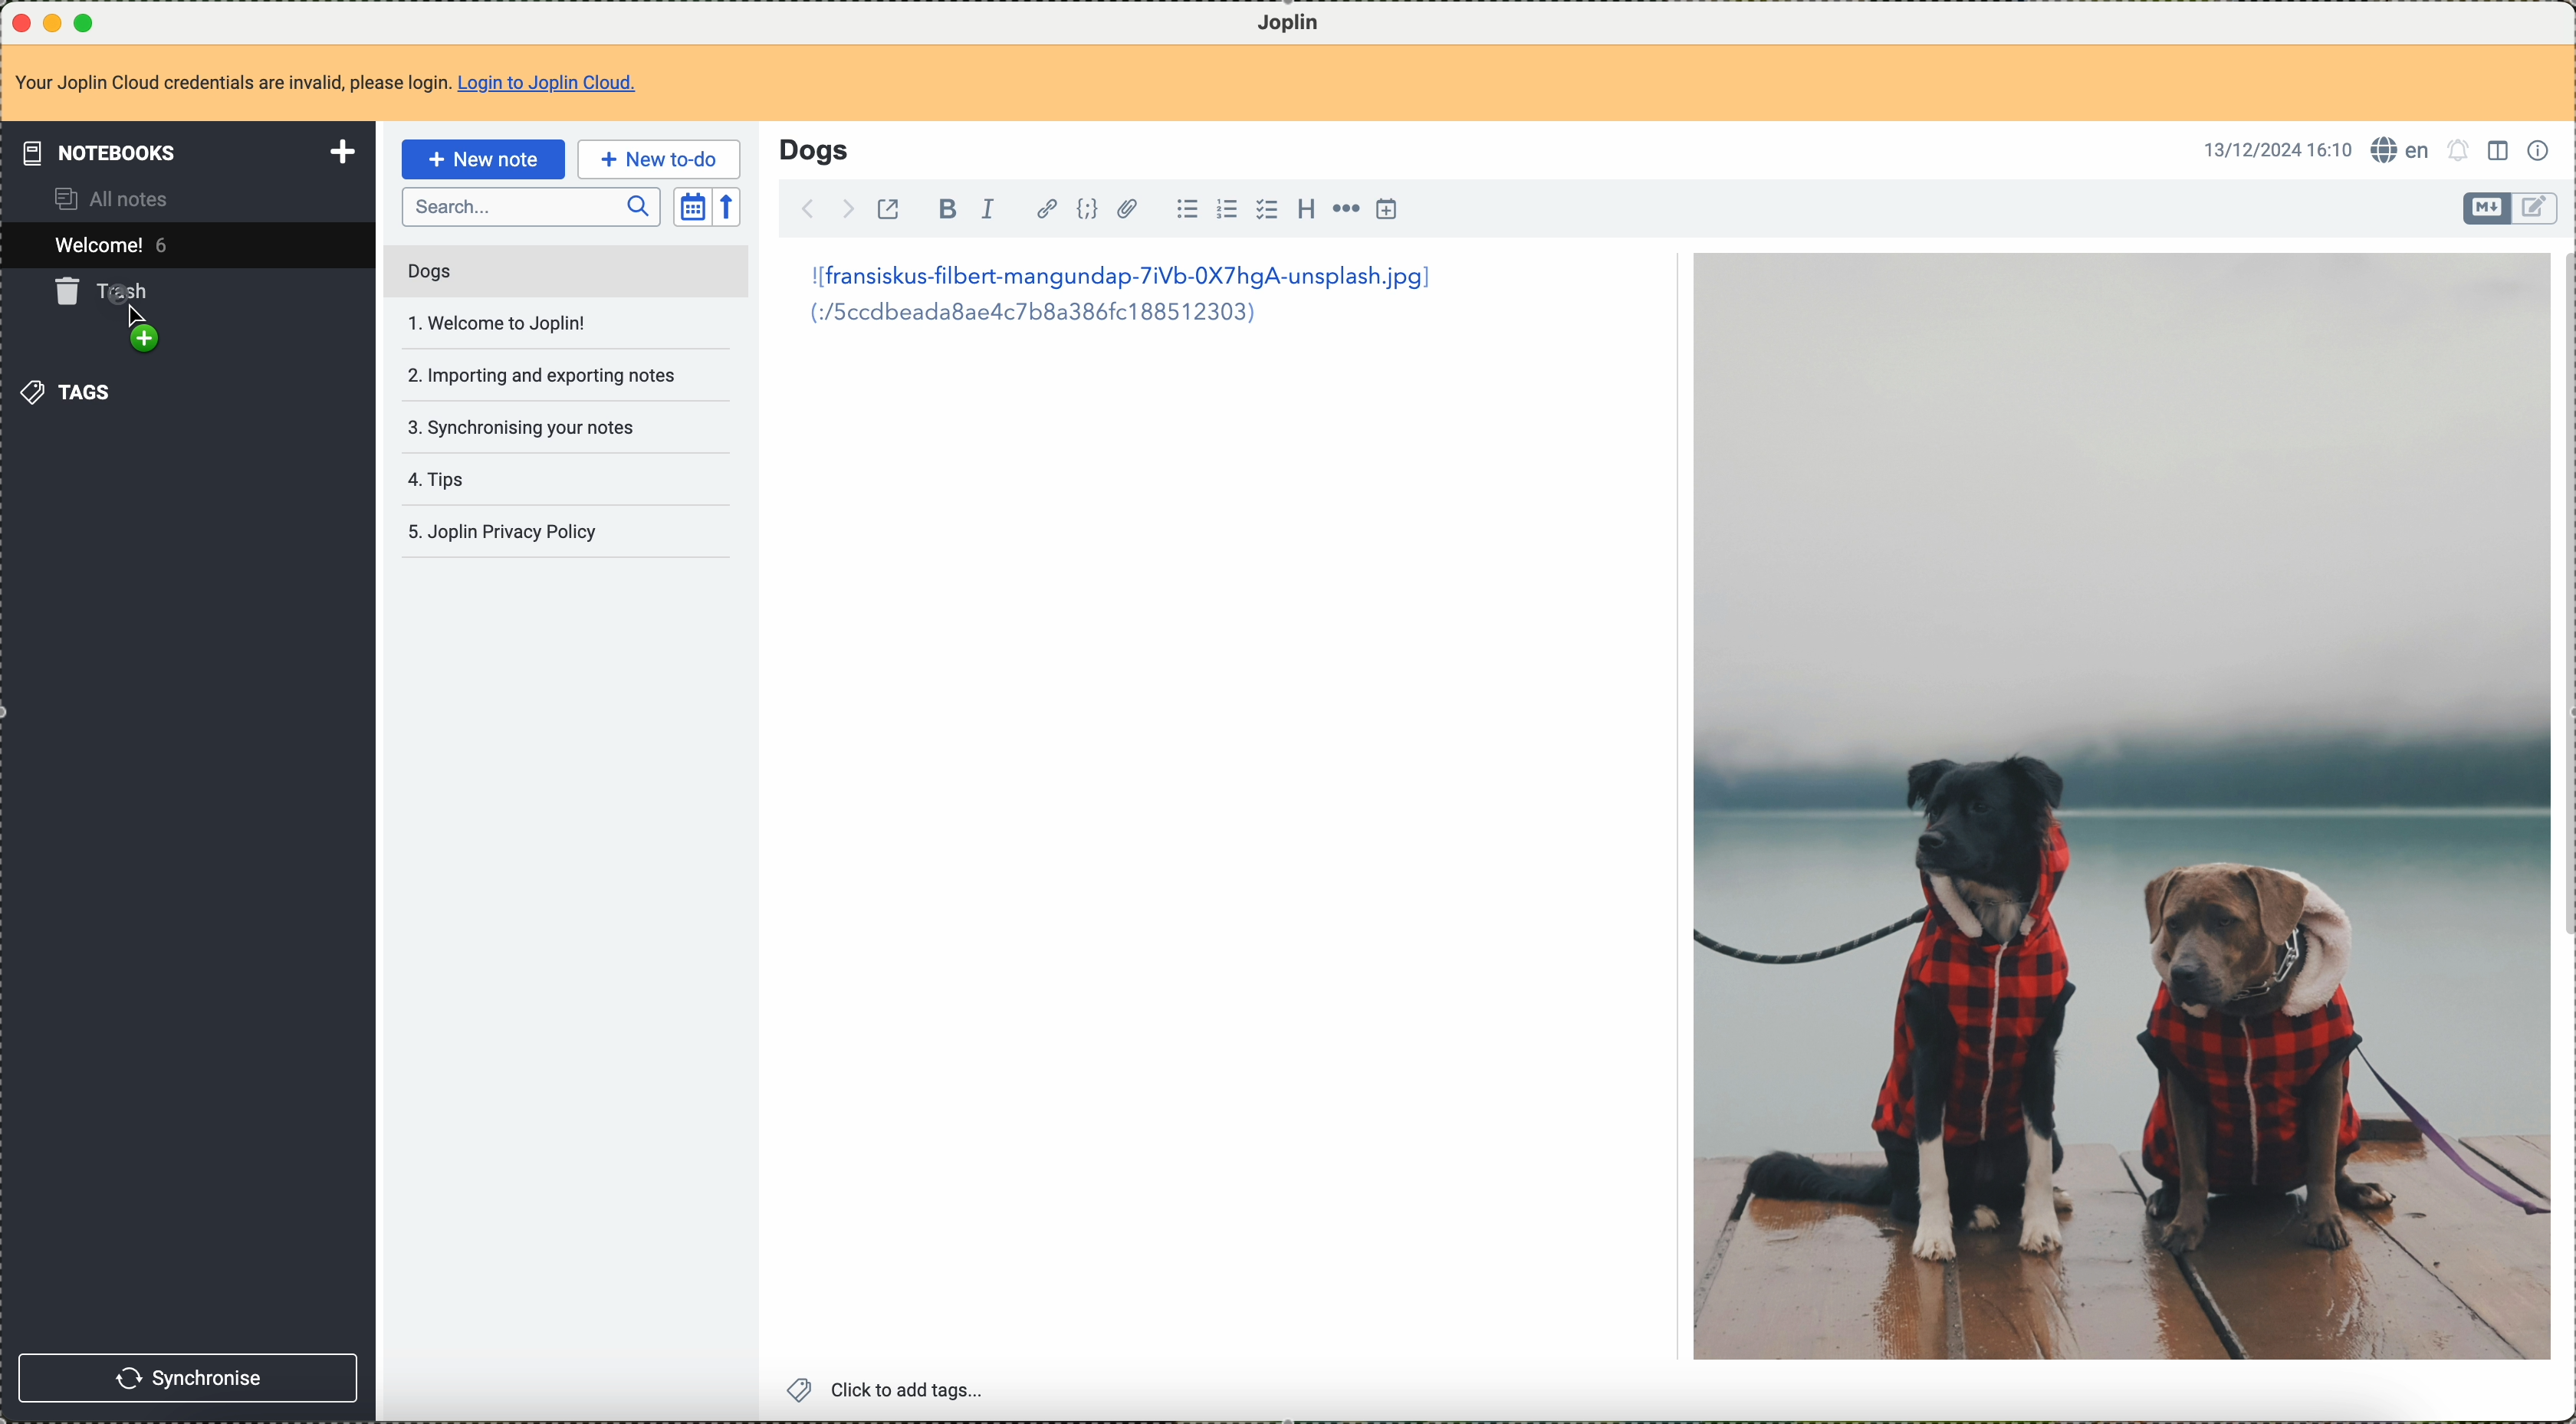 The height and width of the screenshot is (1424, 2576). I want to click on 13/12/2024 16:10, so click(2278, 149).